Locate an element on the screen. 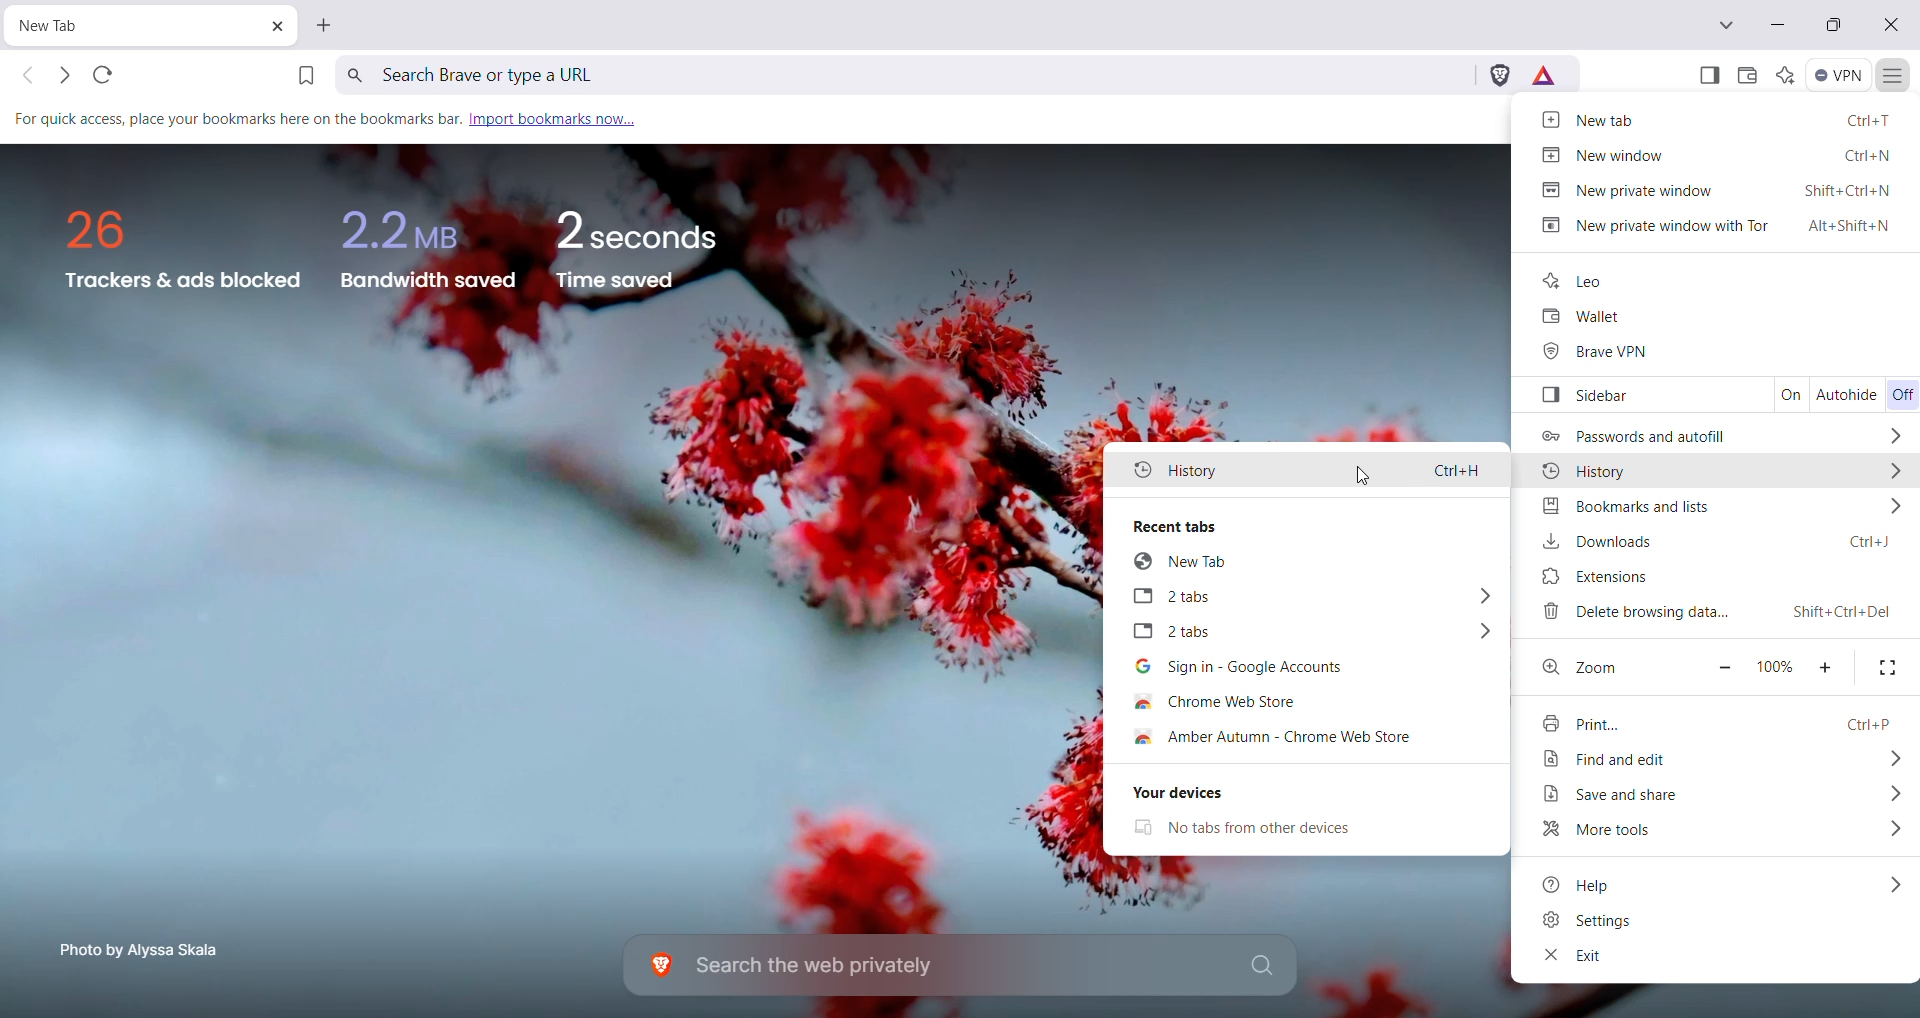  New private window with Tor is located at coordinates (1719, 225).